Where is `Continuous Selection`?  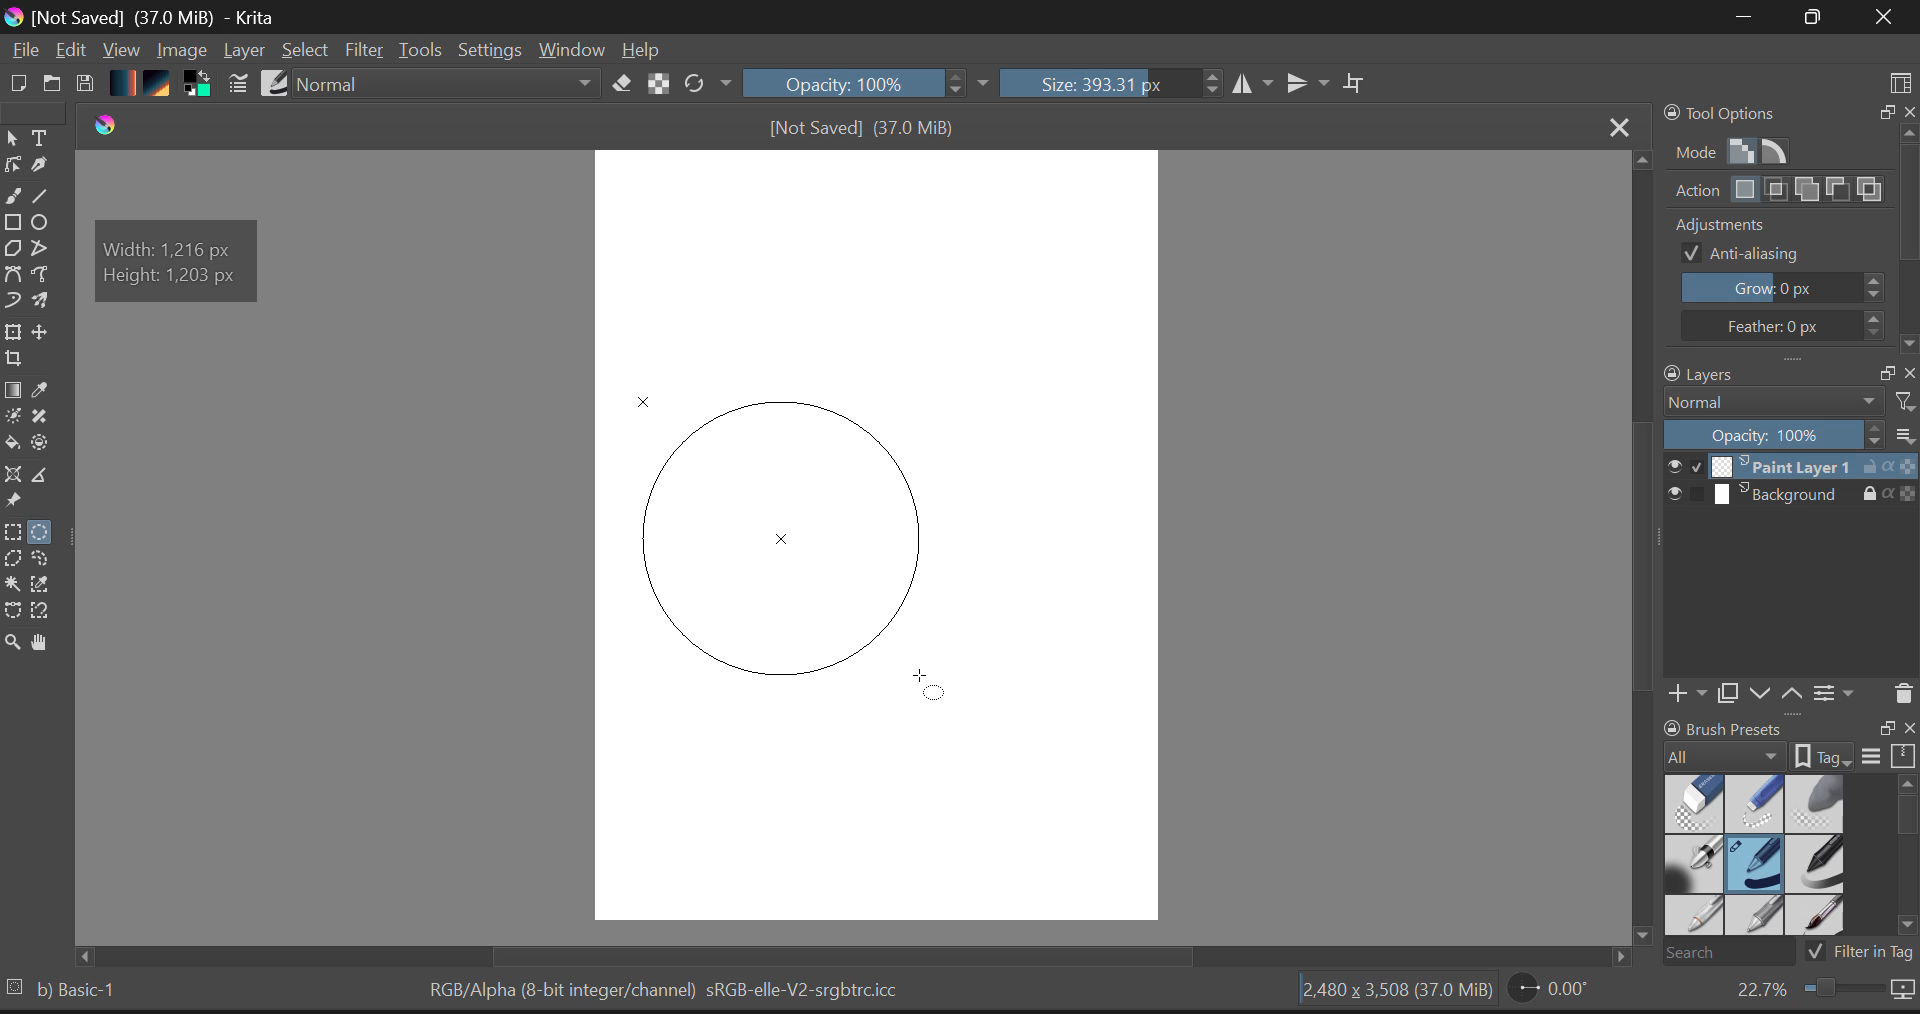
Continuous Selection is located at coordinates (16, 585).